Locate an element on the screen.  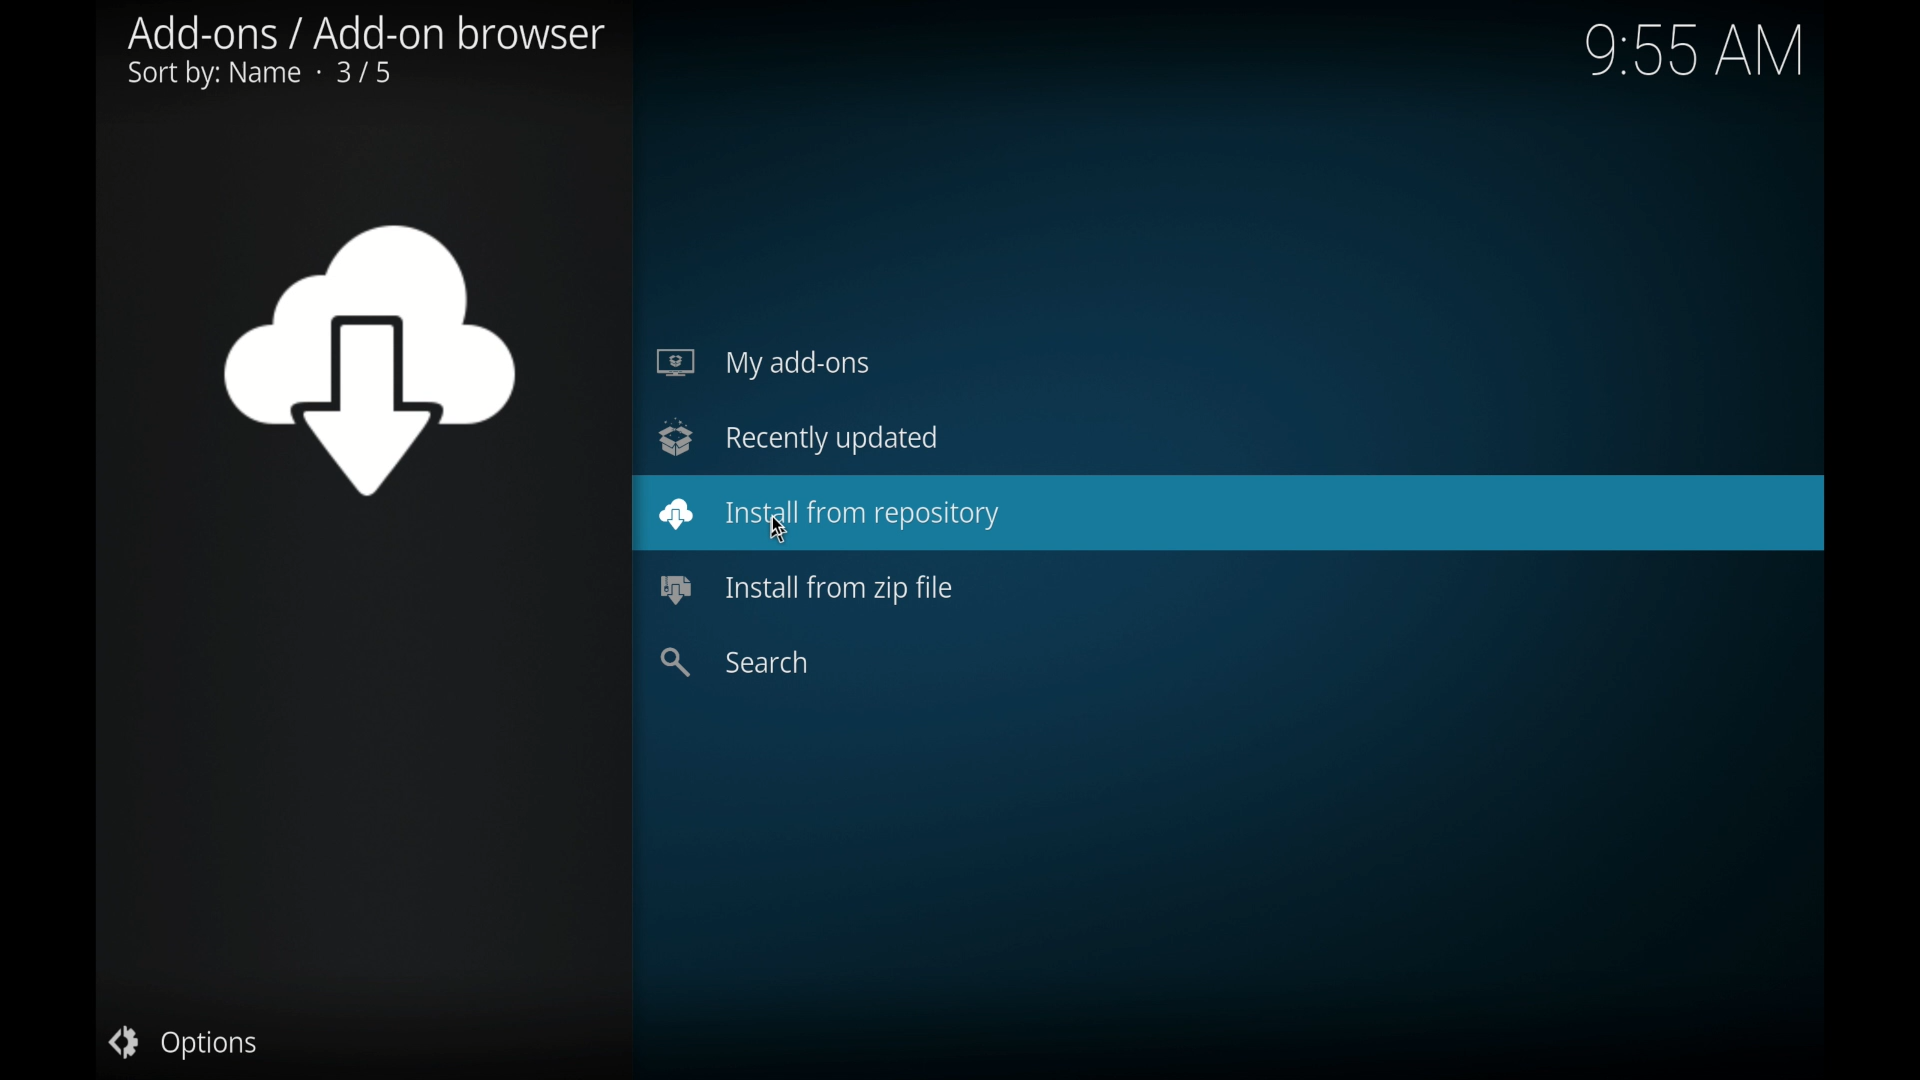
search is located at coordinates (733, 662).